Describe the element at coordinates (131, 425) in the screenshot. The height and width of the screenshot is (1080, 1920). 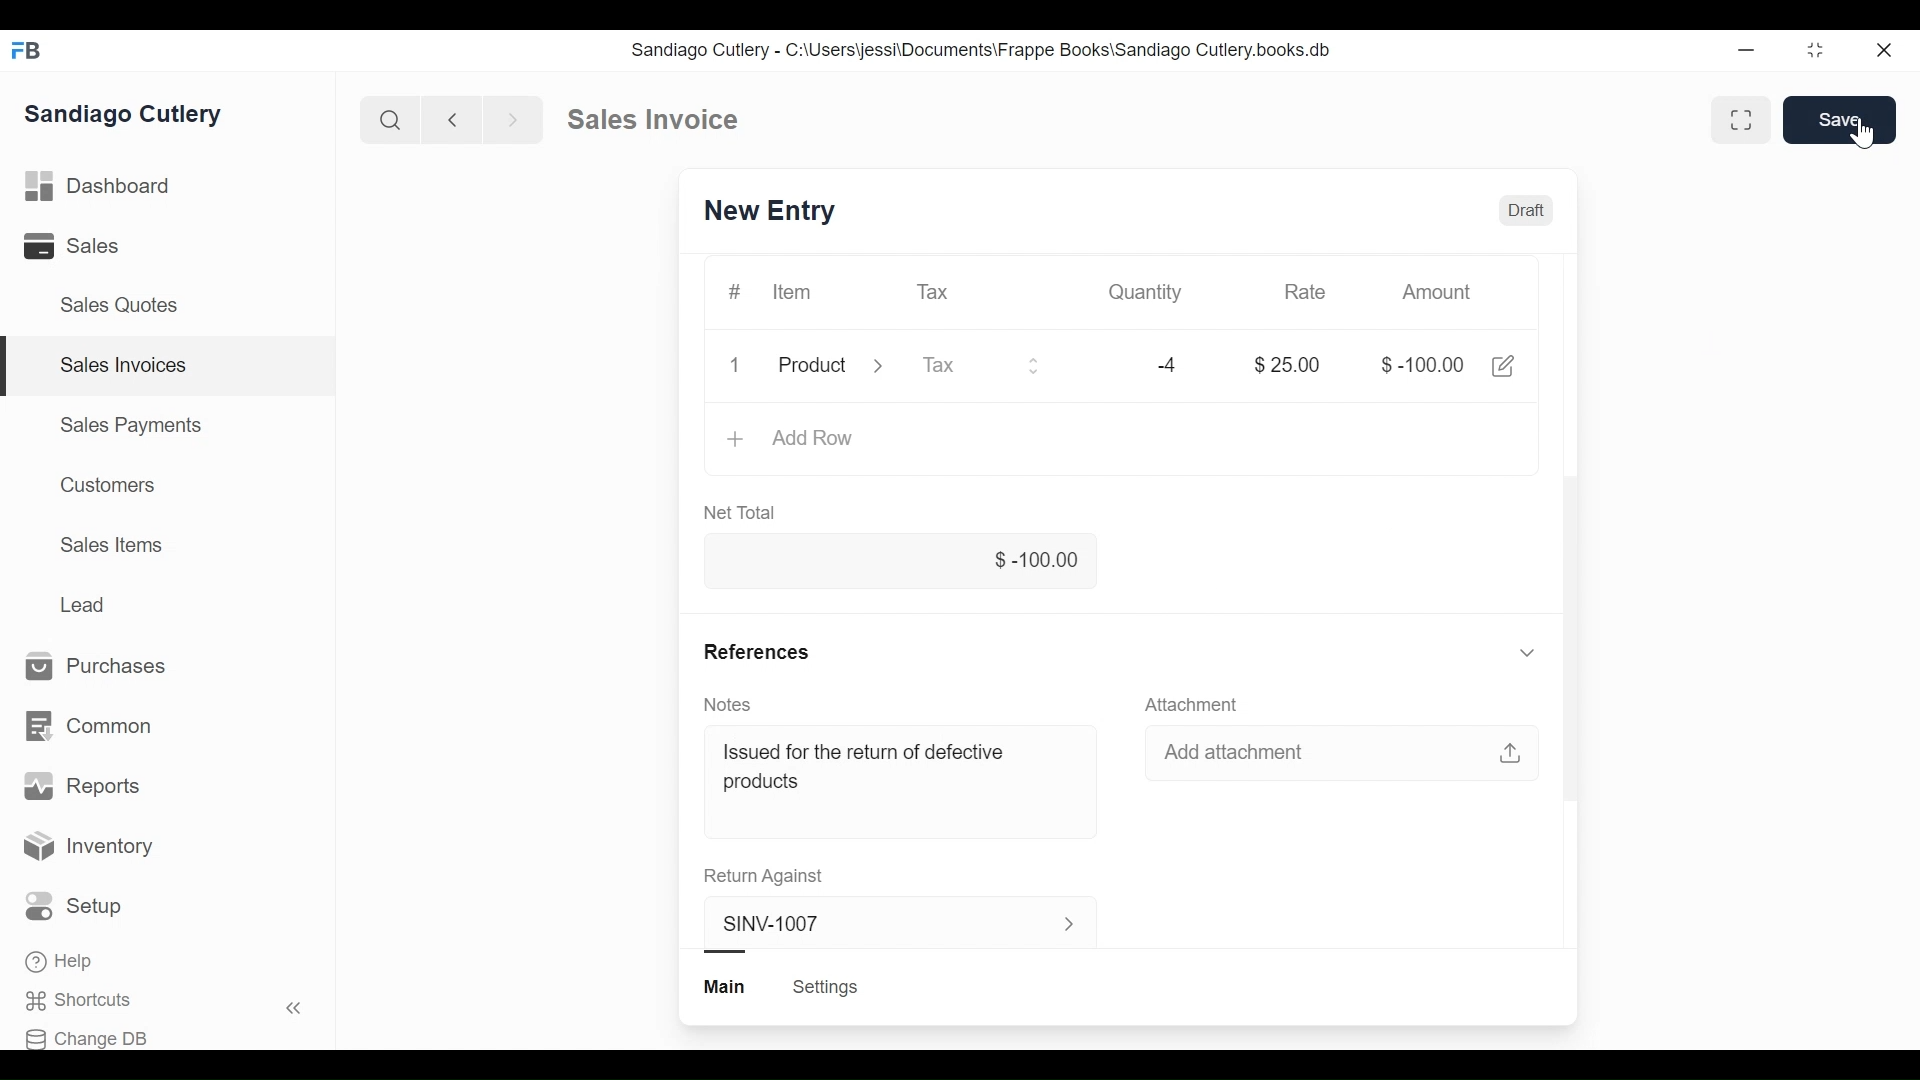
I see `Sales Payments` at that location.